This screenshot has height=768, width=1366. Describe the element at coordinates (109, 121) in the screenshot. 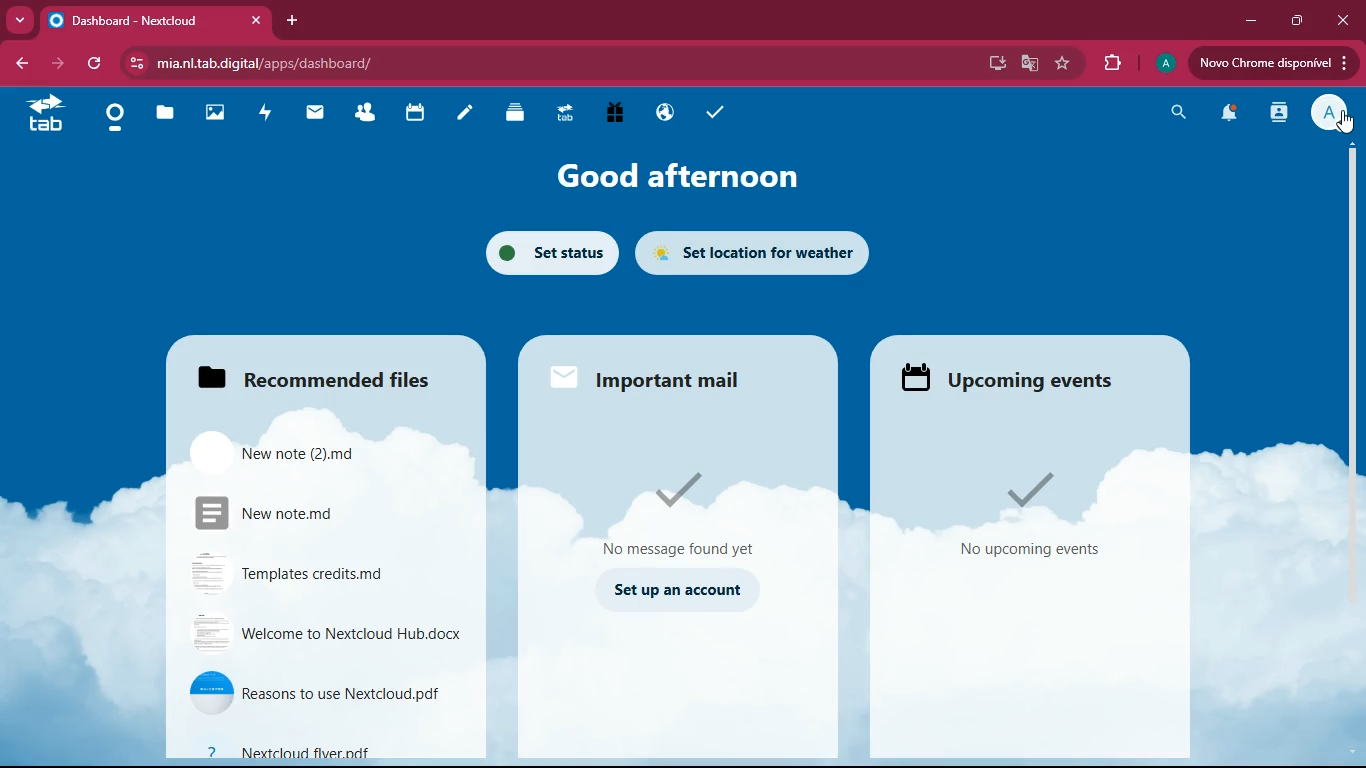

I see `home` at that location.